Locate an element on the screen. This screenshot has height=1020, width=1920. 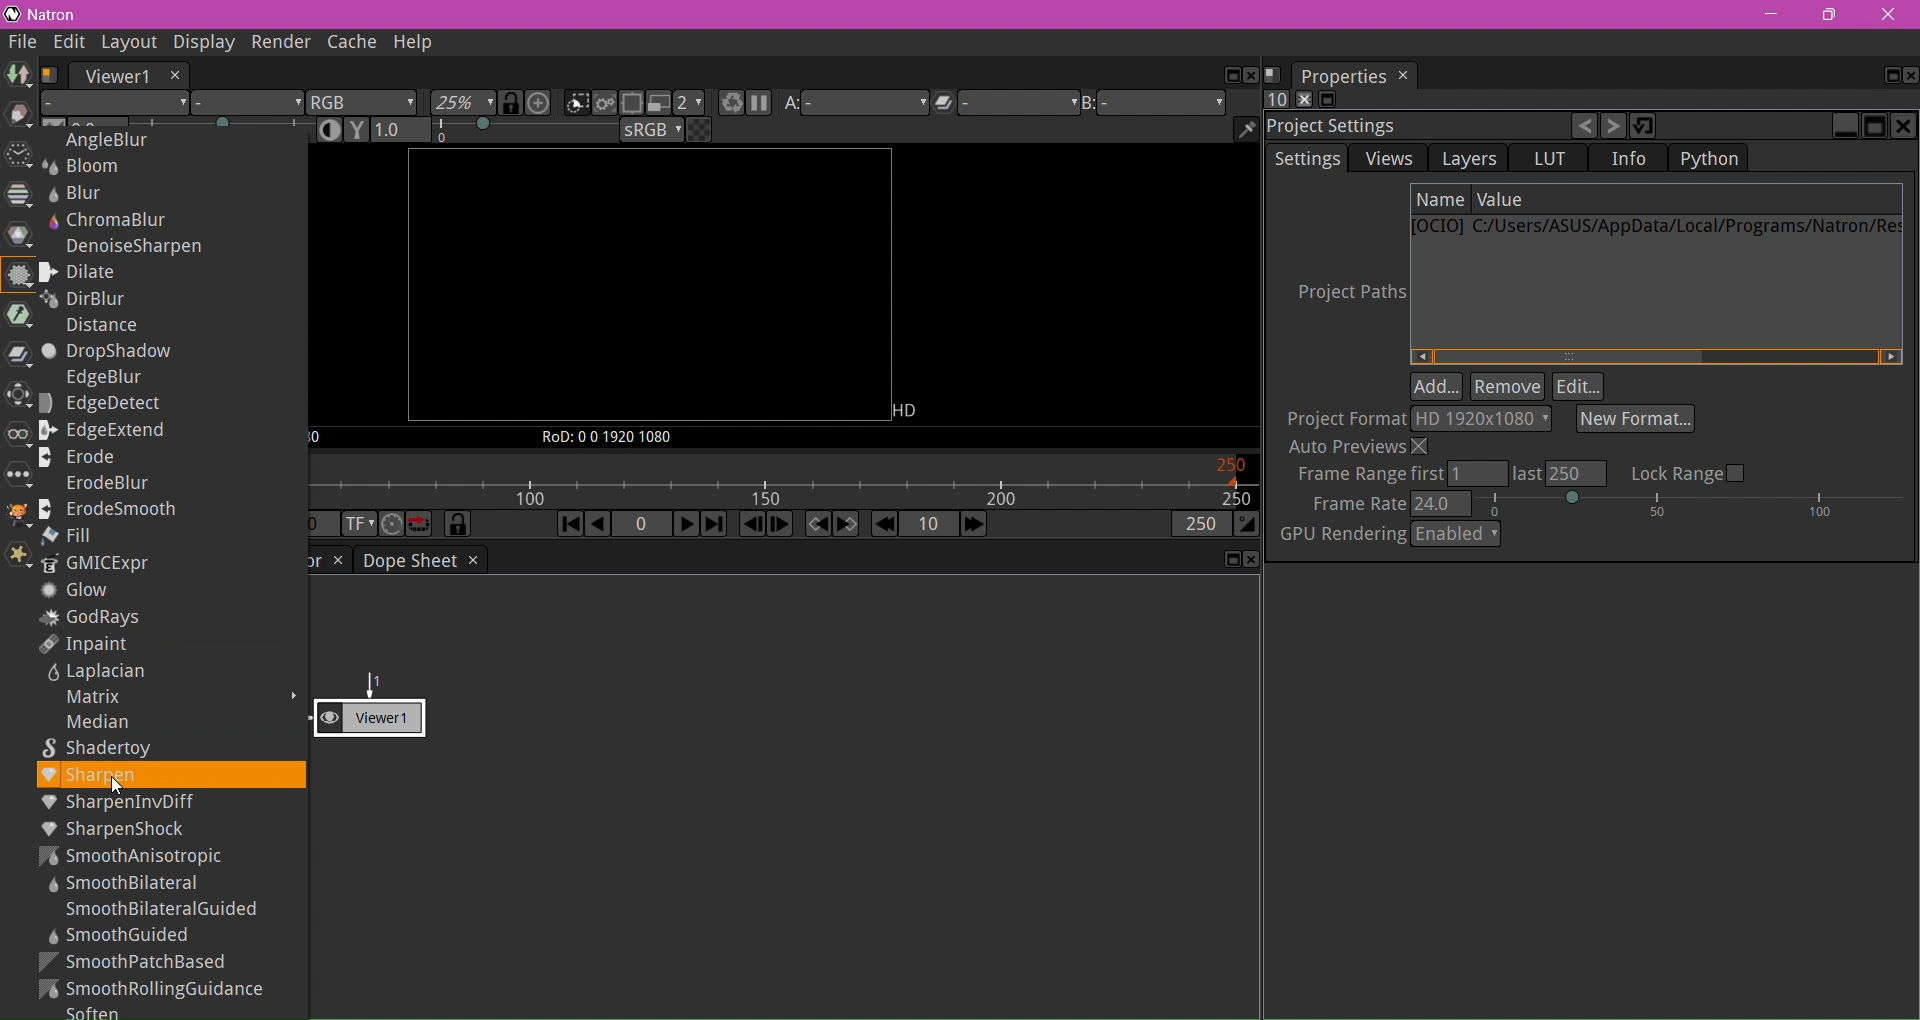
Properties is located at coordinates (1342, 76).